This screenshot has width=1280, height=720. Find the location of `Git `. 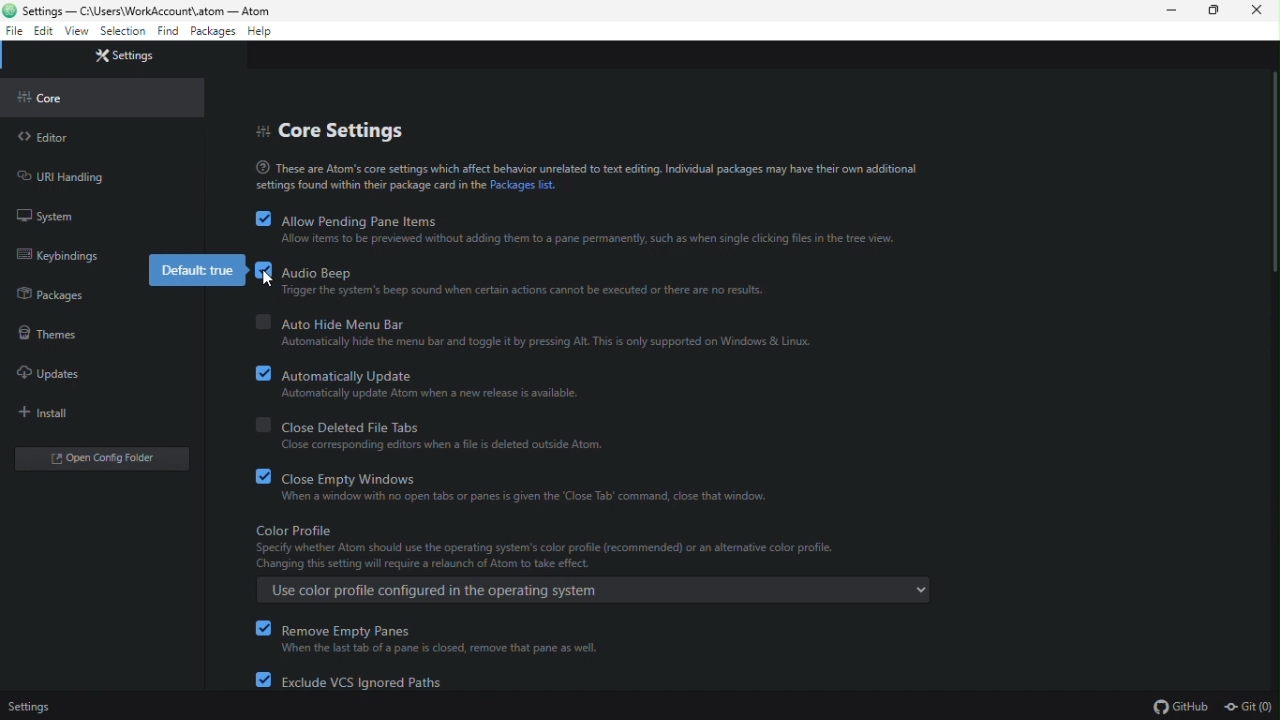

Git  is located at coordinates (1246, 703).